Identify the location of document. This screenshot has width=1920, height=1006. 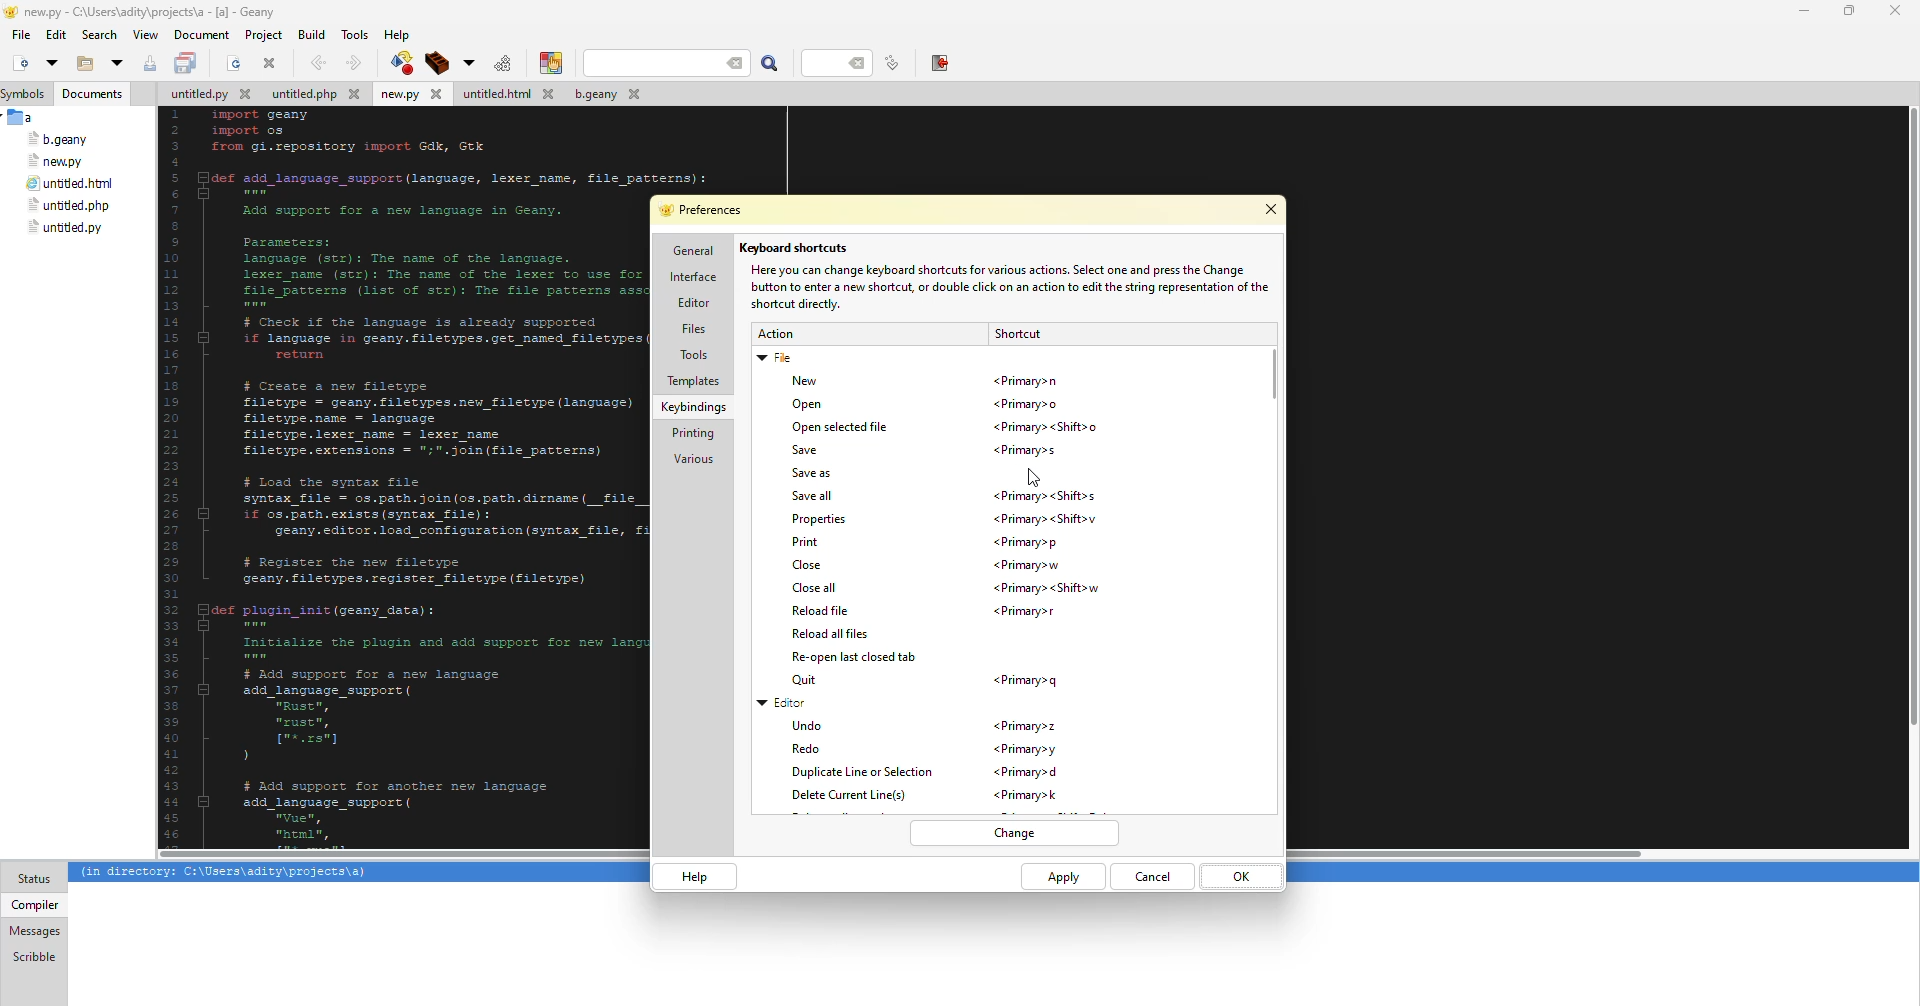
(201, 35).